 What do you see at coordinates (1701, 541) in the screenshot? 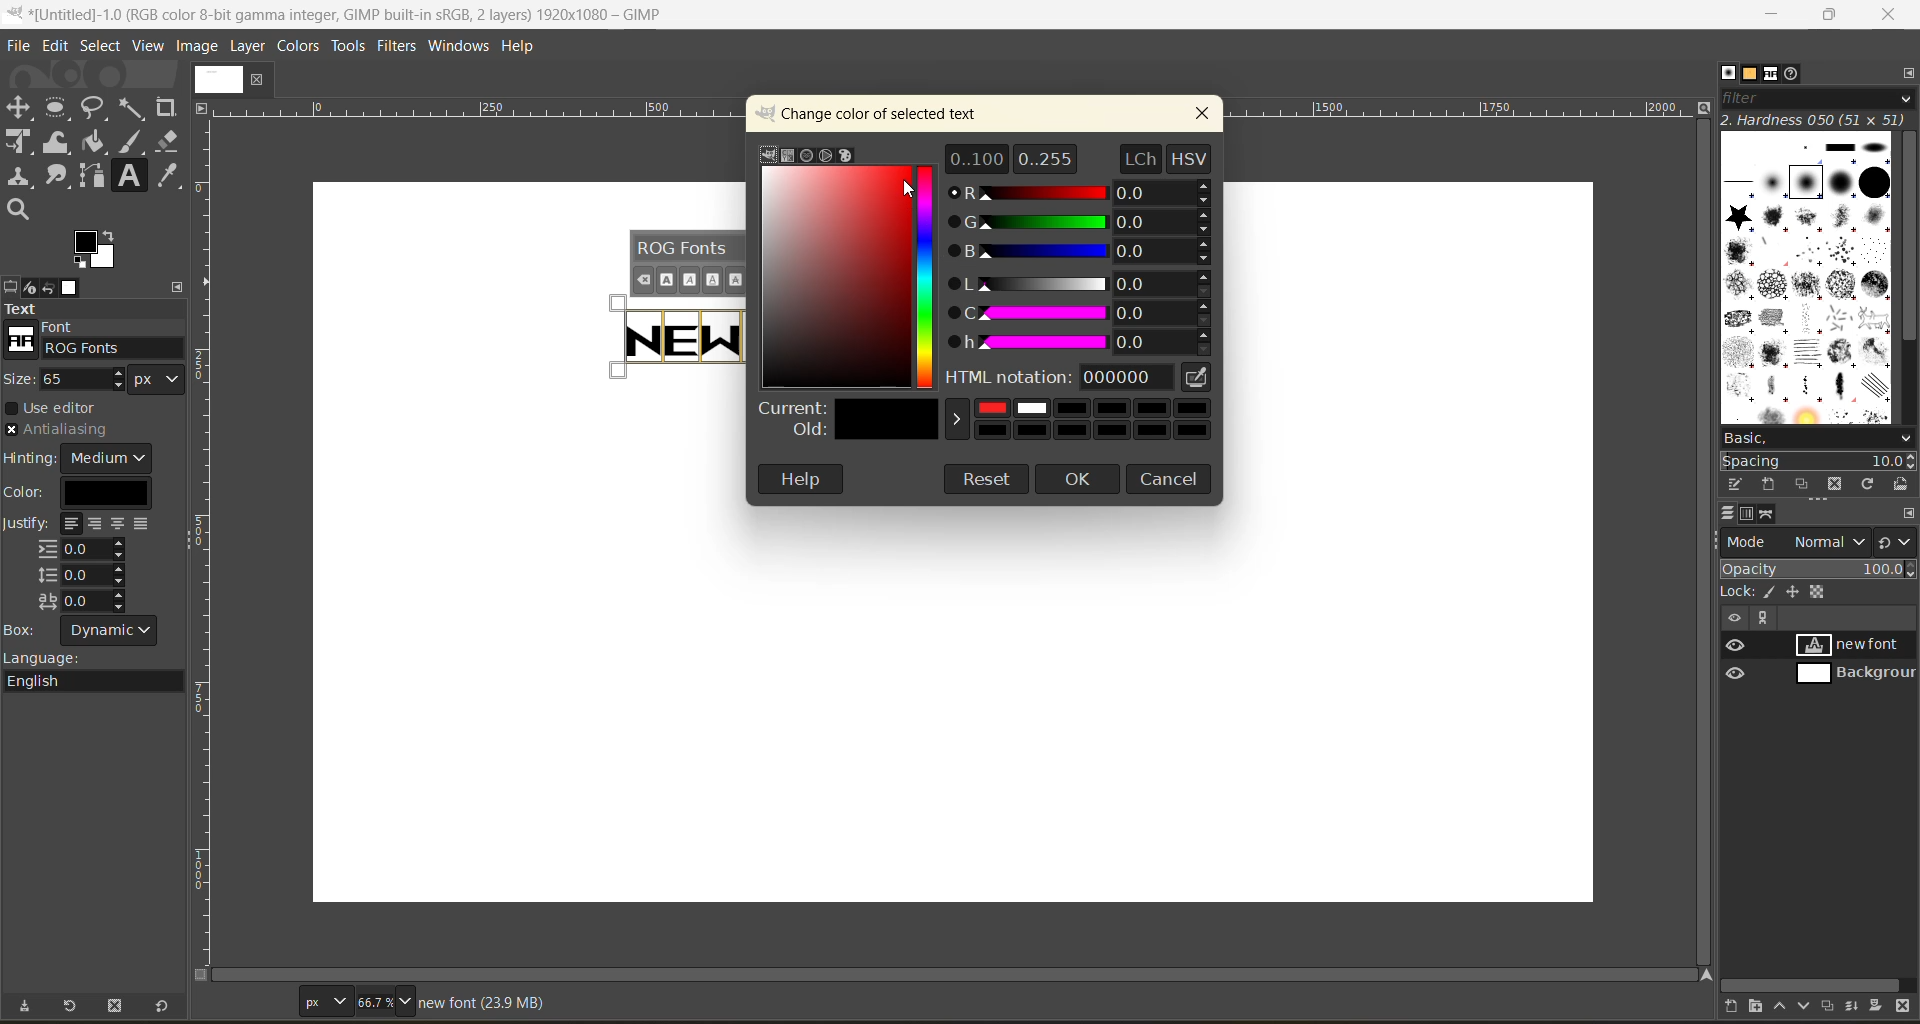
I see `vertical scroll bar` at bounding box center [1701, 541].